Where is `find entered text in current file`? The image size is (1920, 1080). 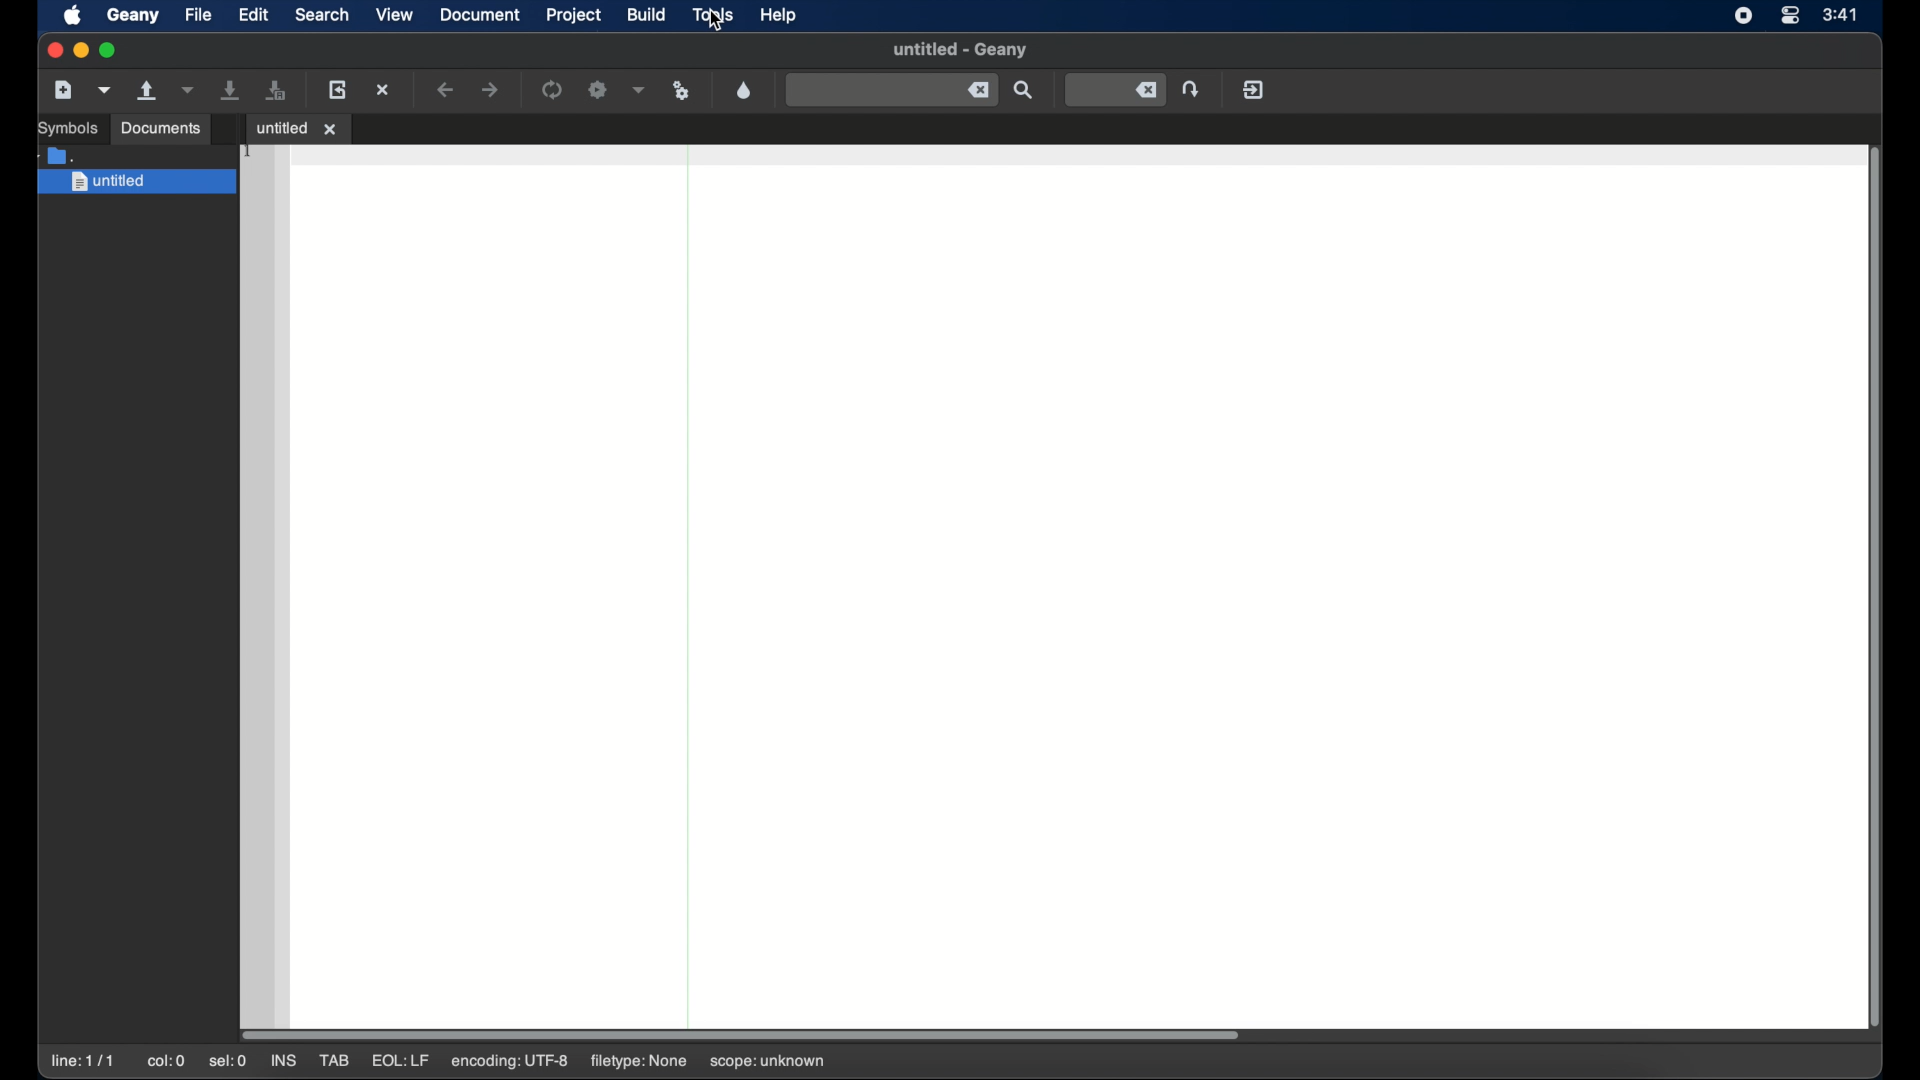 find entered text in current file is located at coordinates (892, 91).